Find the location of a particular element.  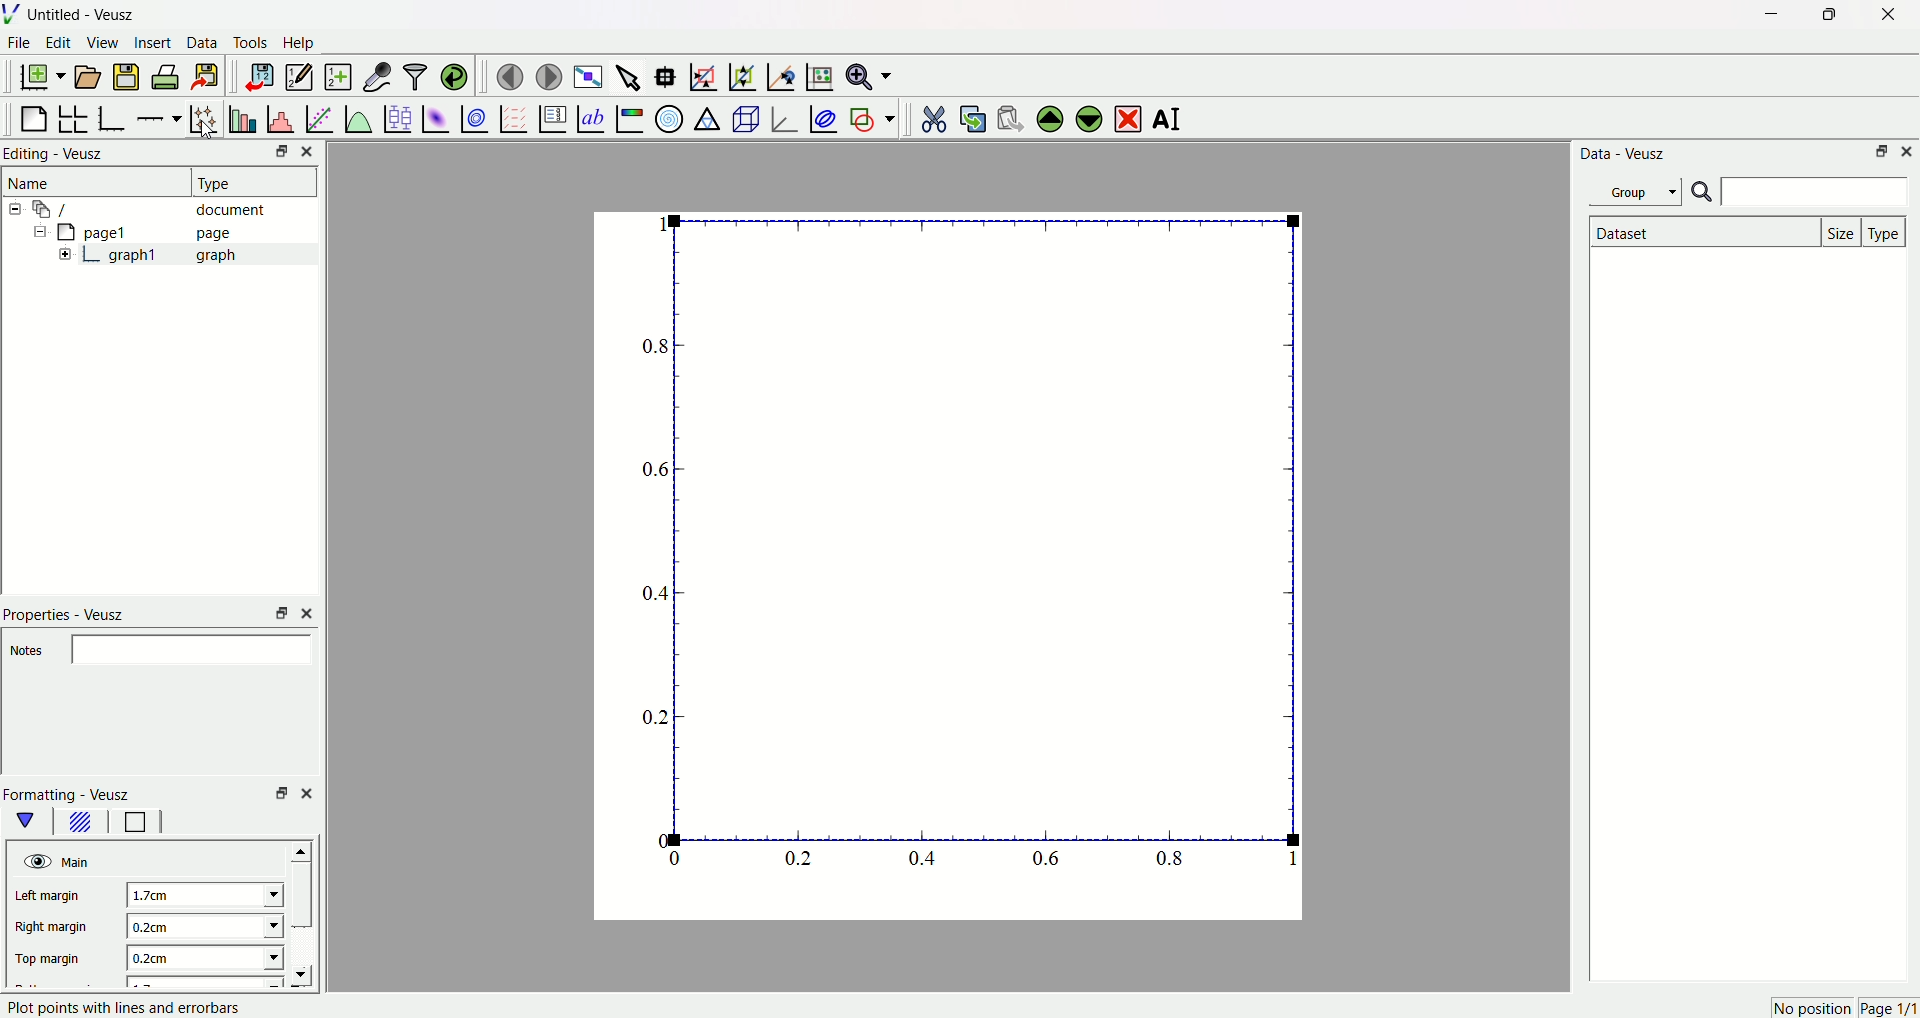

create new datasets is located at coordinates (336, 77).